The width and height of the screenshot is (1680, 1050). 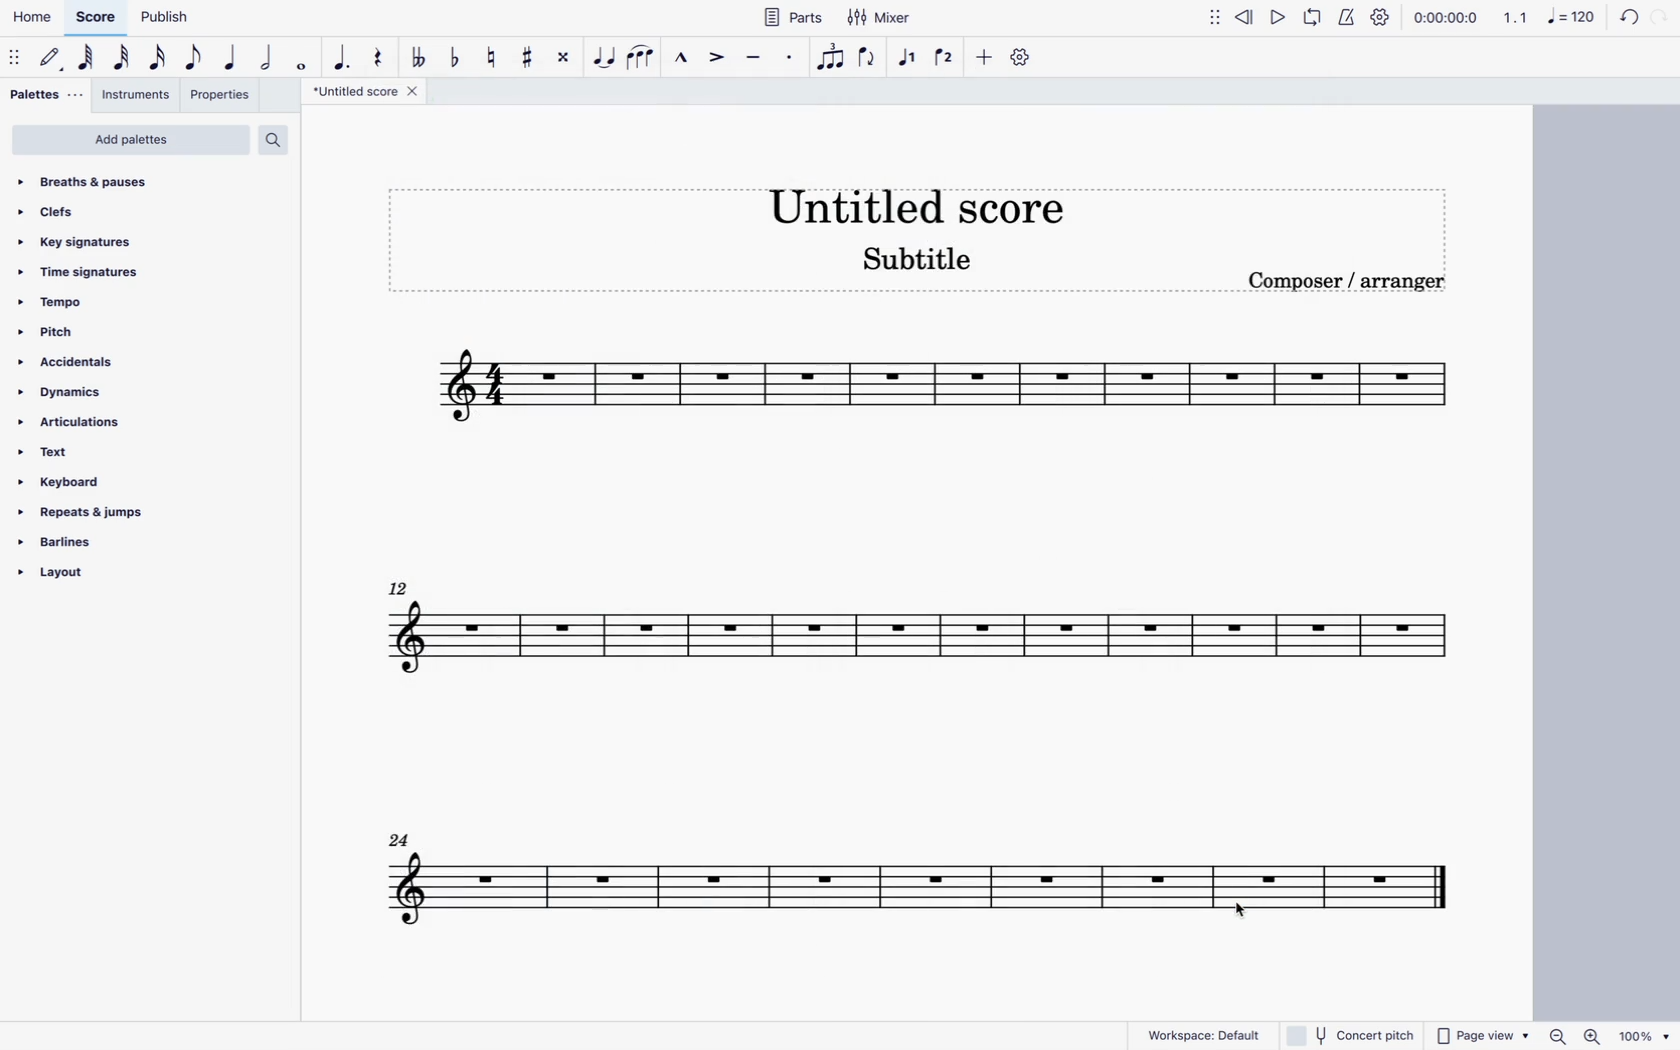 What do you see at coordinates (1642, 1034) in the screenshot?
I see `100%` at bounding box center [1642, 1034].